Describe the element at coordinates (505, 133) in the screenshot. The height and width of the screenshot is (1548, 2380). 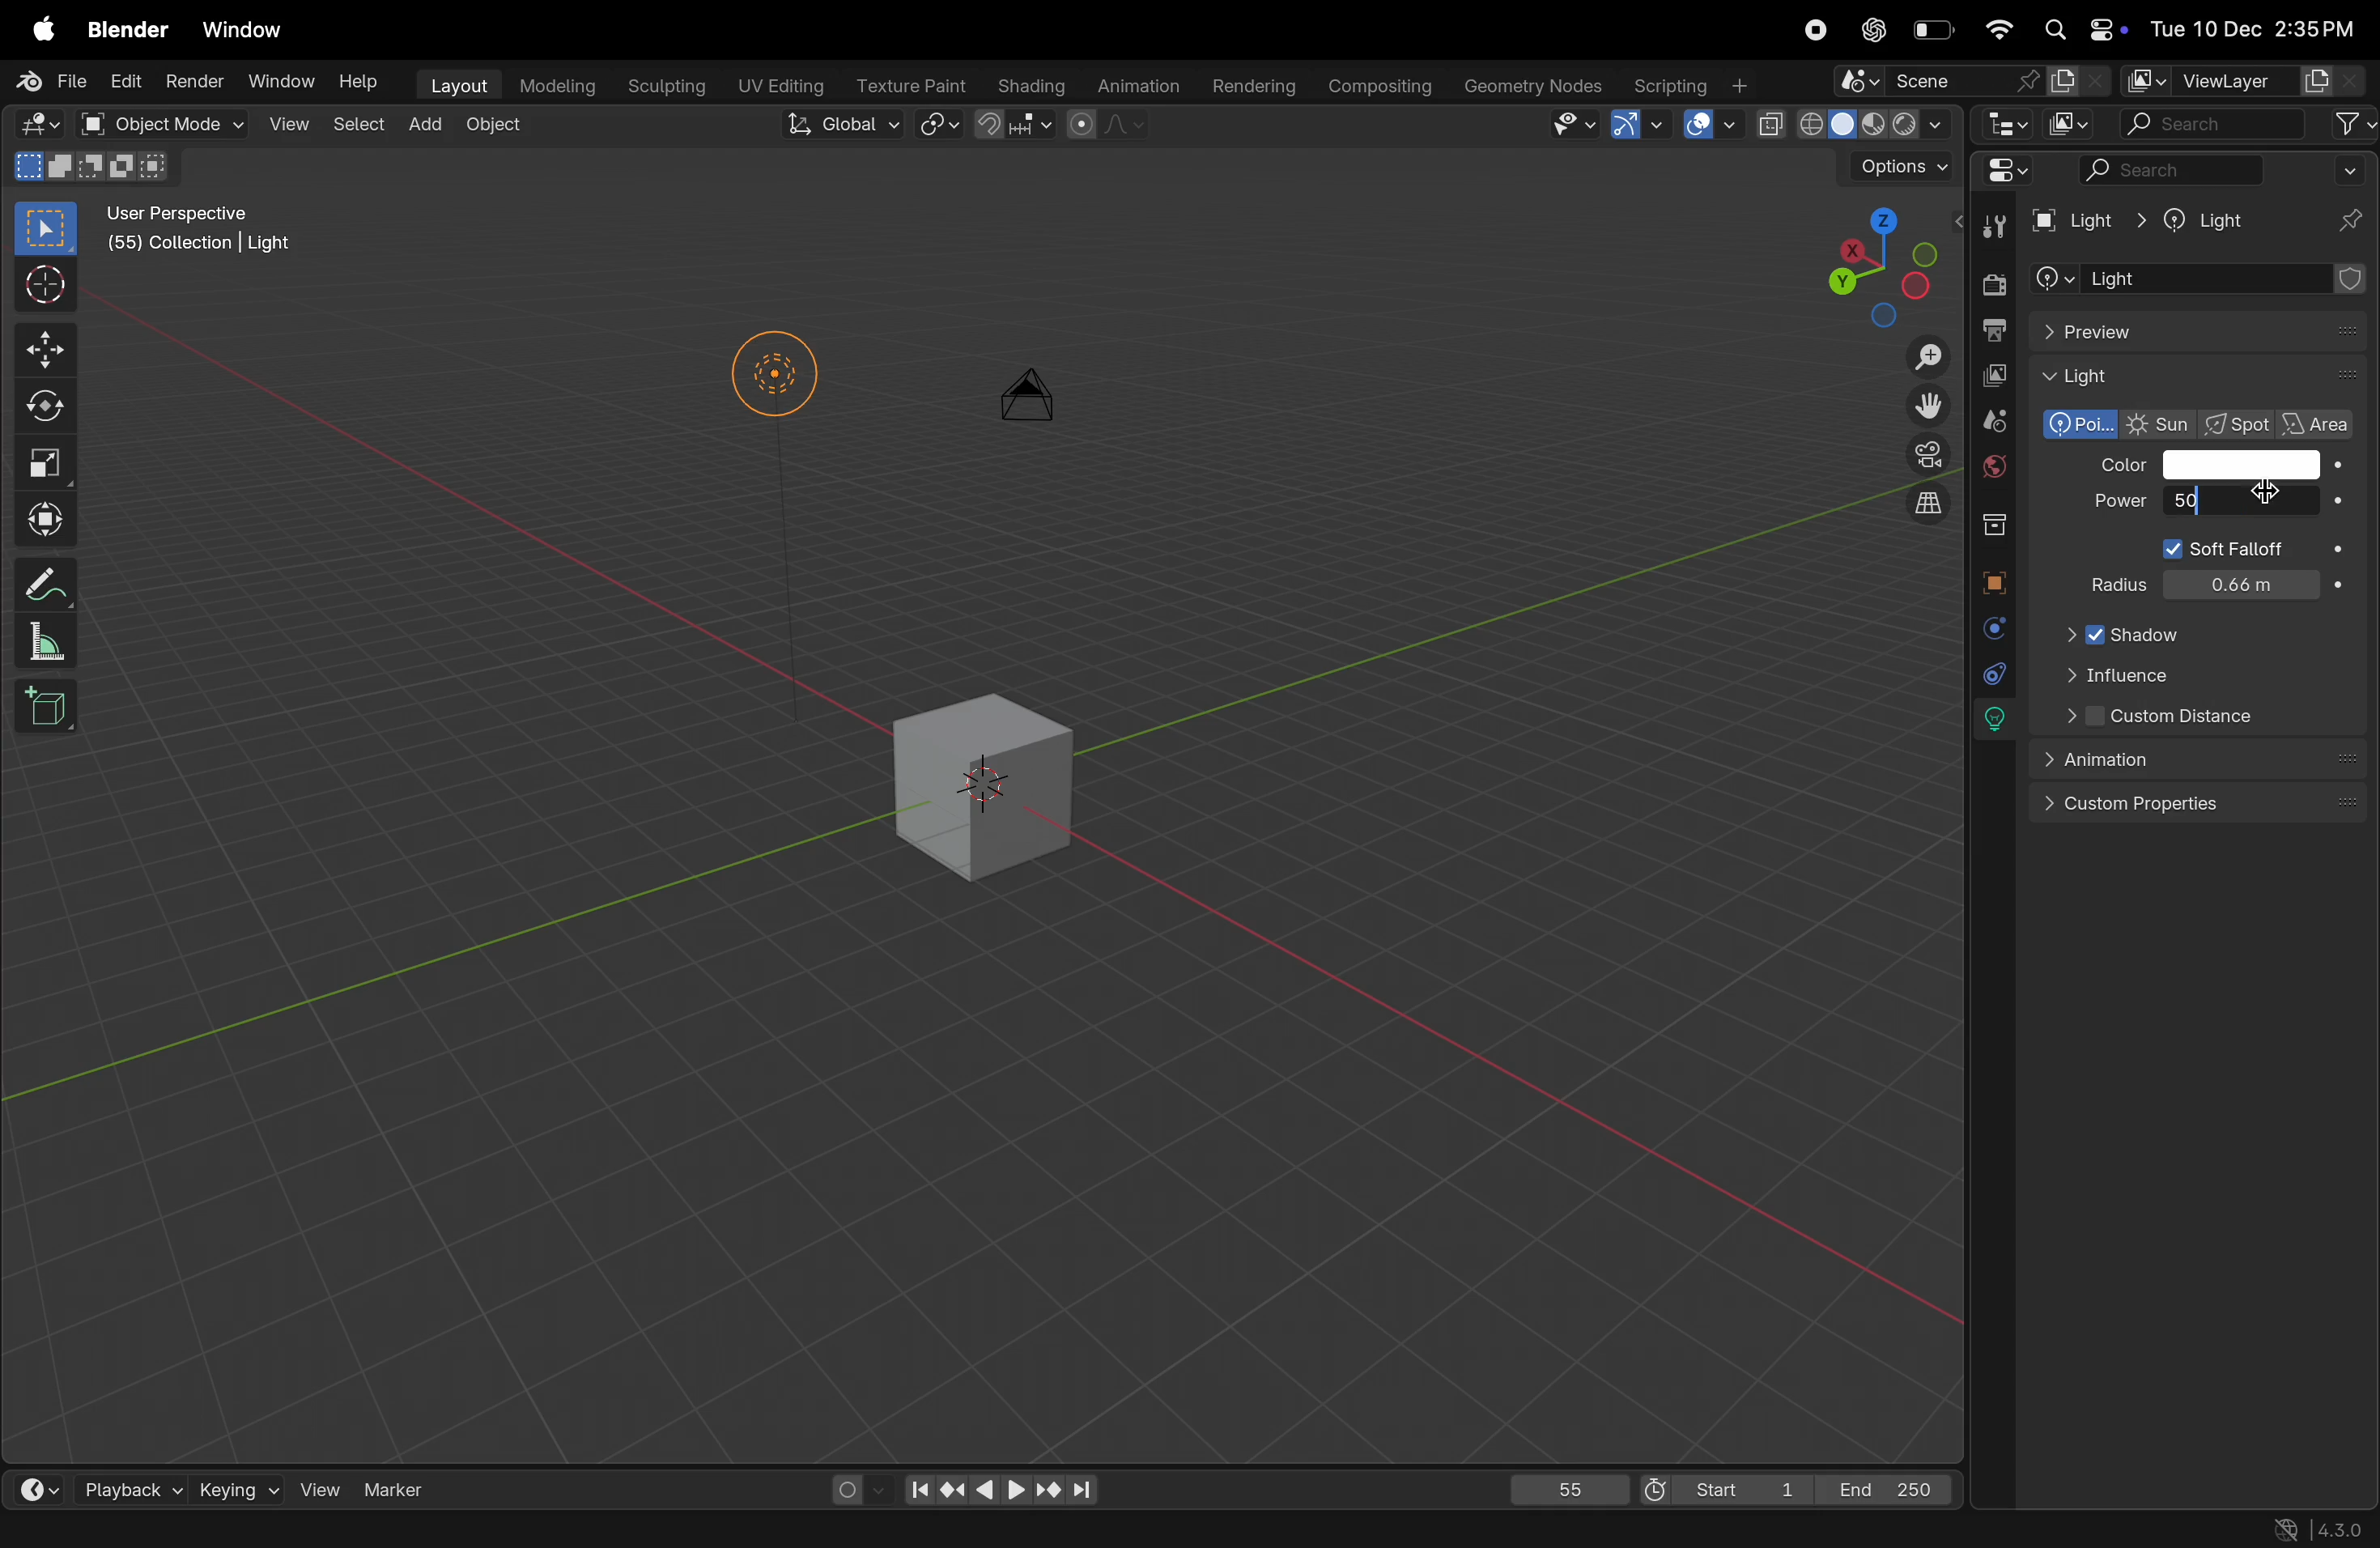
I see `object` at that location.